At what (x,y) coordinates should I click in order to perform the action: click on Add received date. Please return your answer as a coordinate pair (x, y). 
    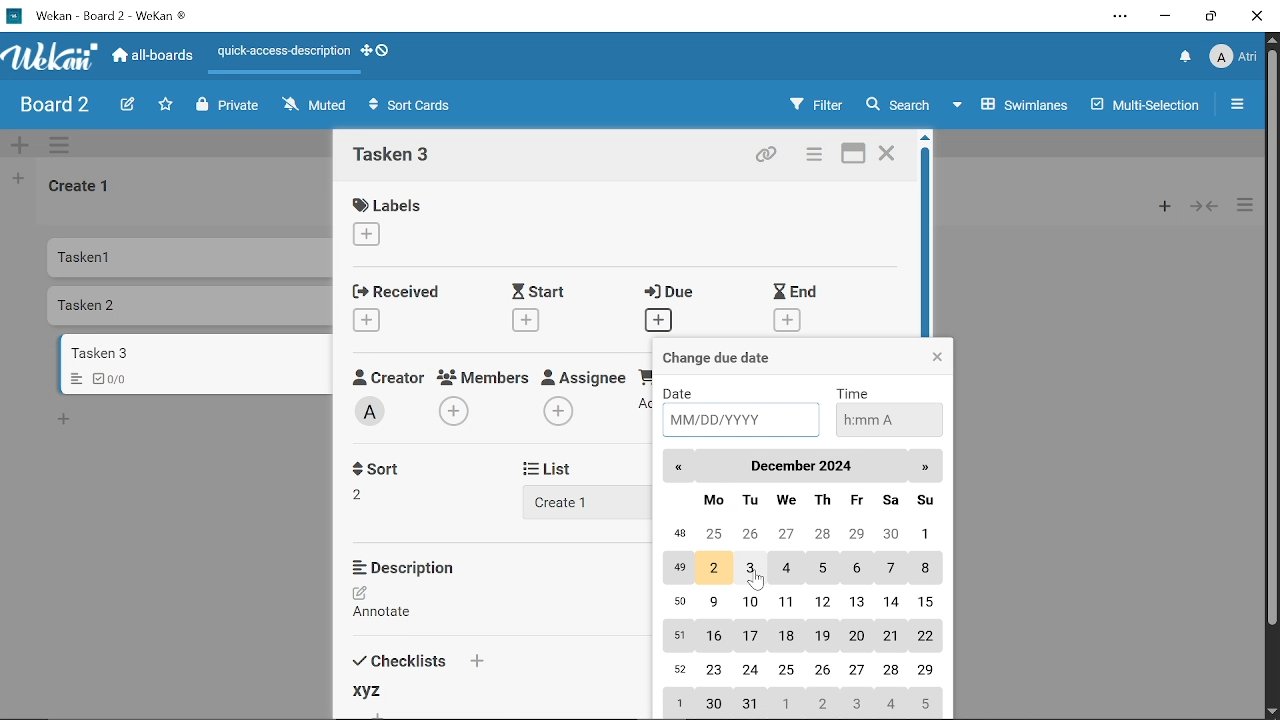
    Looking at the image, I should click on (368, 319).